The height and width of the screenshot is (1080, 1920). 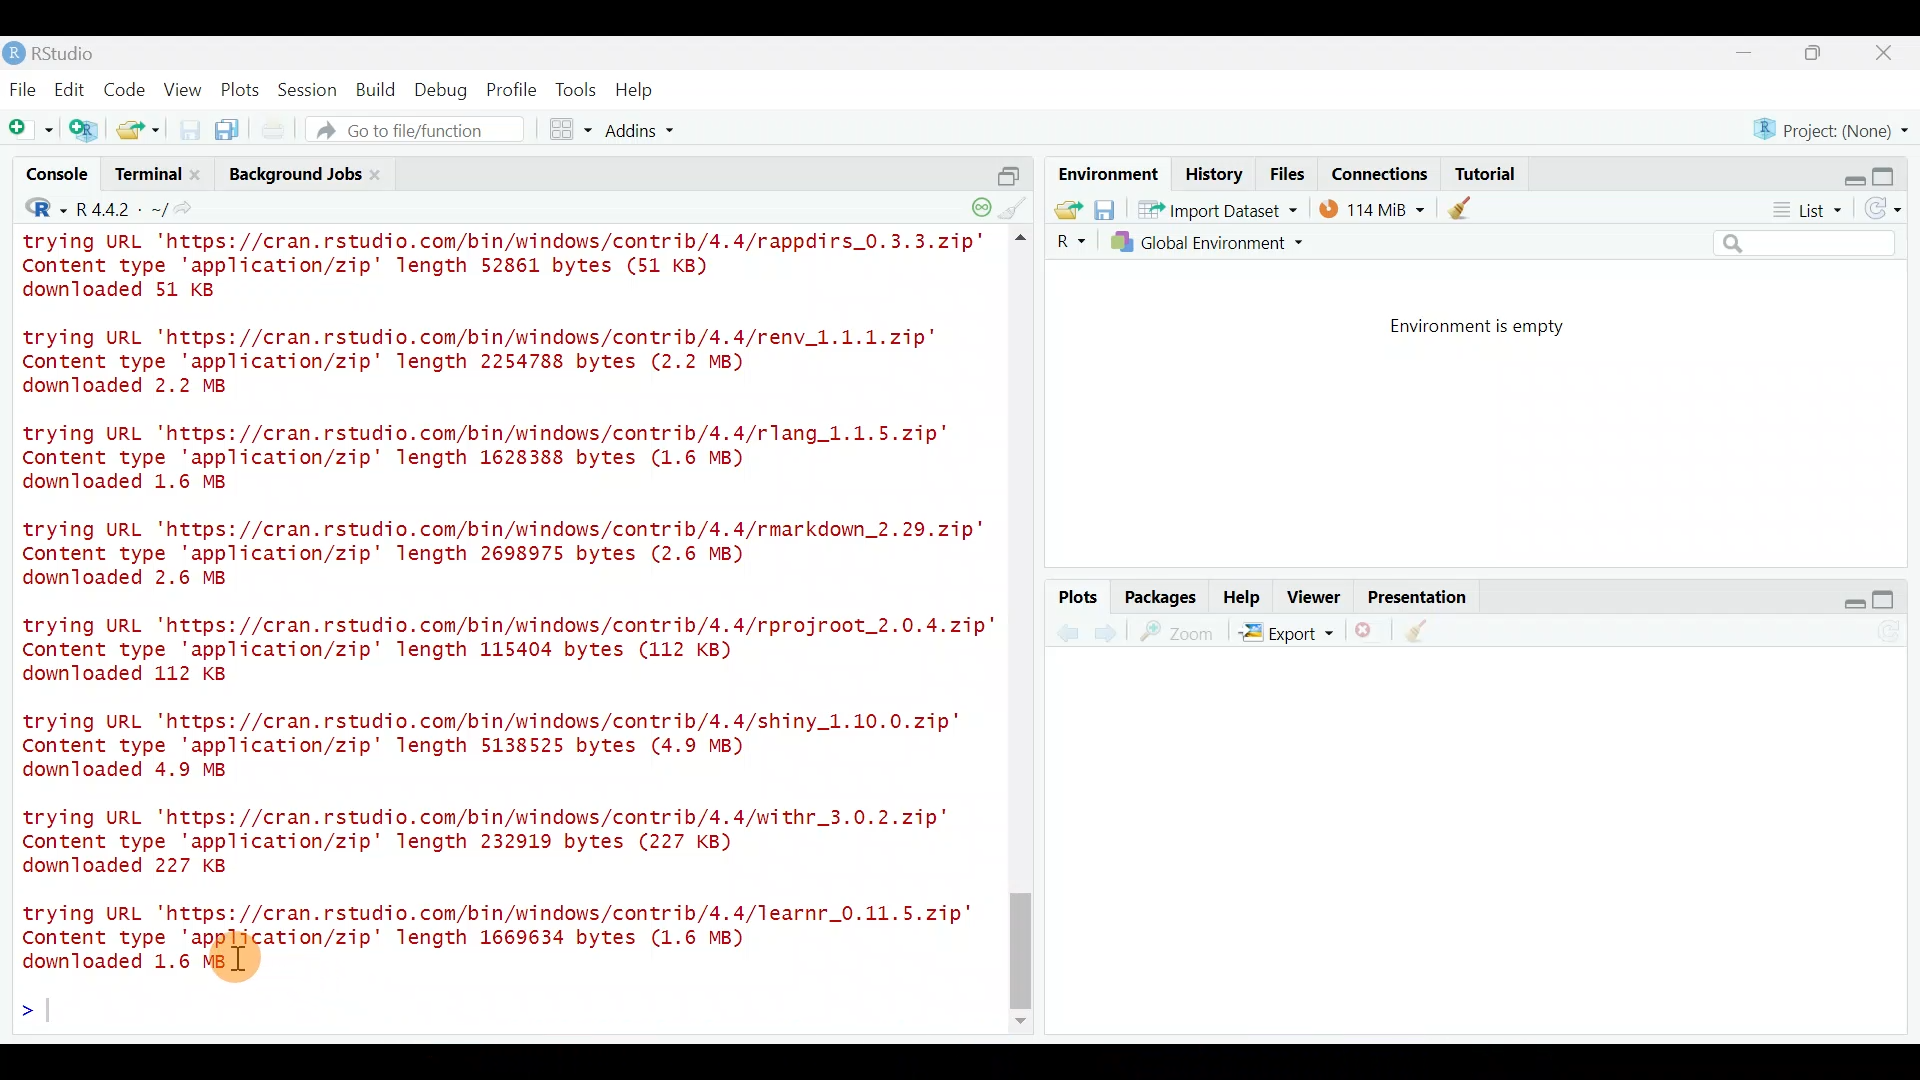 I want to click on Close background jobs, so click(x=386, y=174).